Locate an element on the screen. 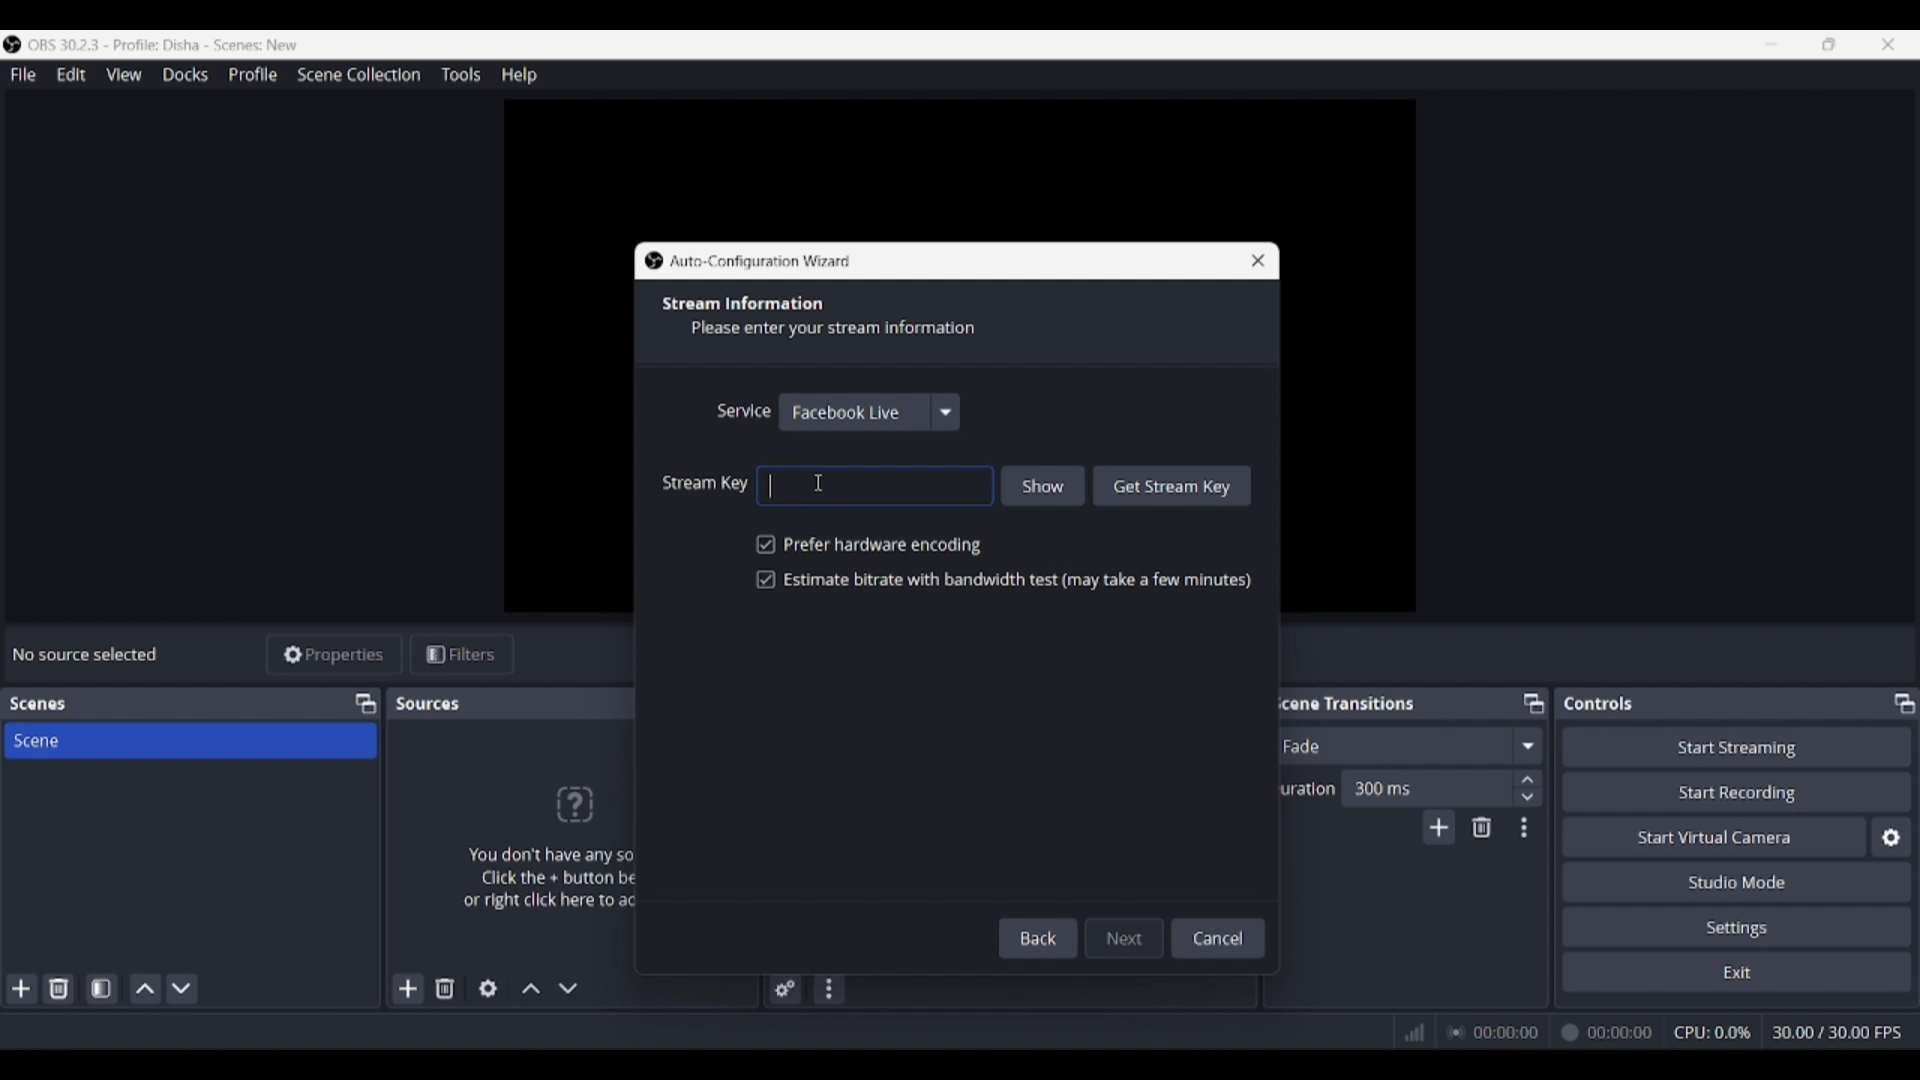  Cursor is located at coordinates (819, 485).